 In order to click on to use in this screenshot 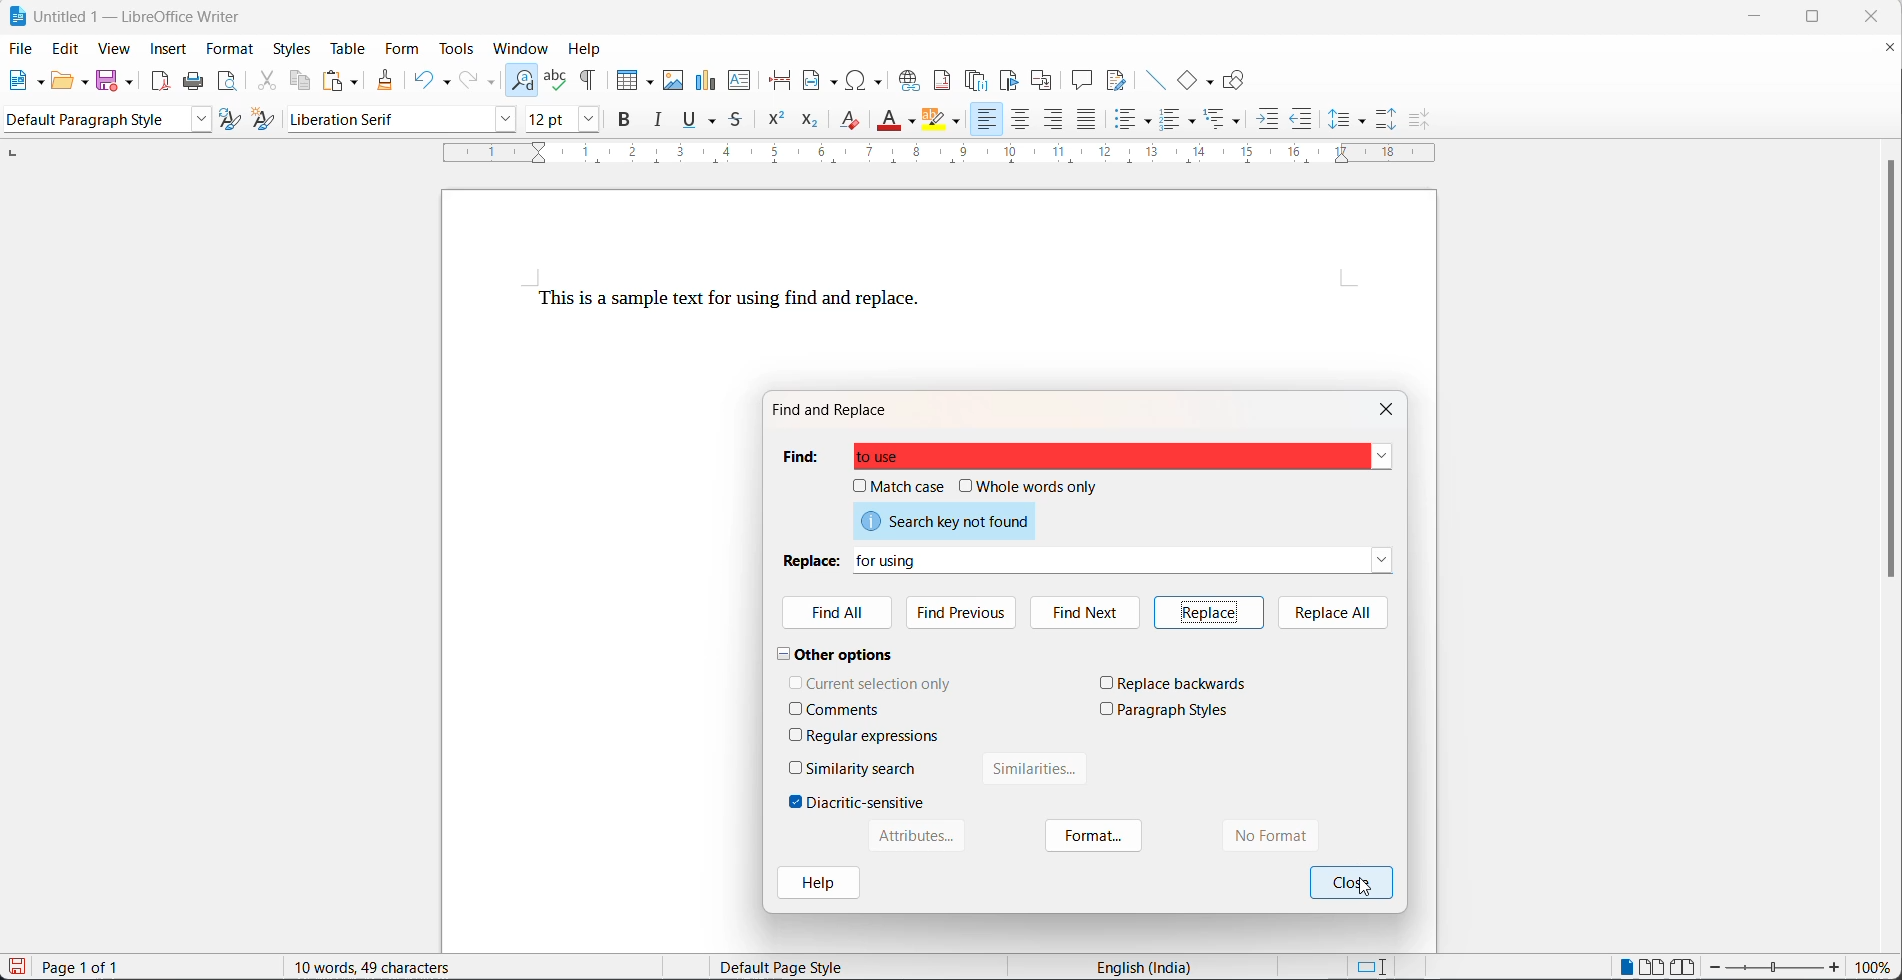, I will do `click(1104, 455)`.